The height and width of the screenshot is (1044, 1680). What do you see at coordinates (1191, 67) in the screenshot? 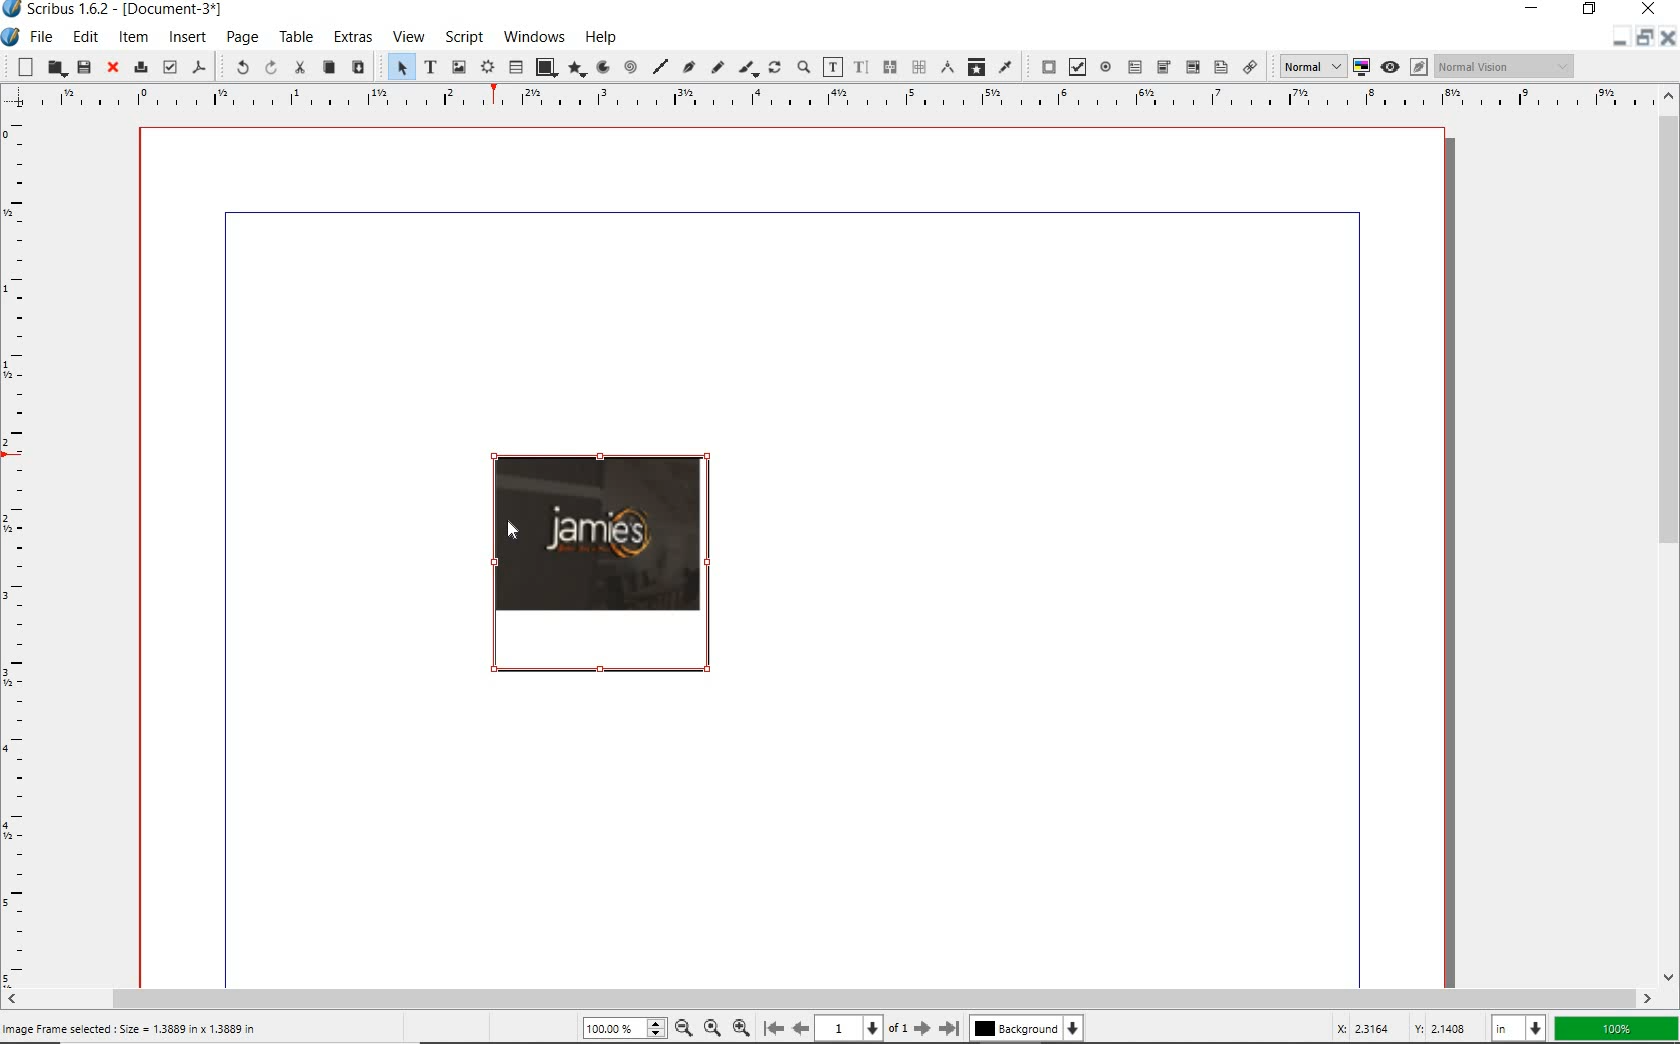
I see `pdf combo box` at bounding box center [1191, 67].